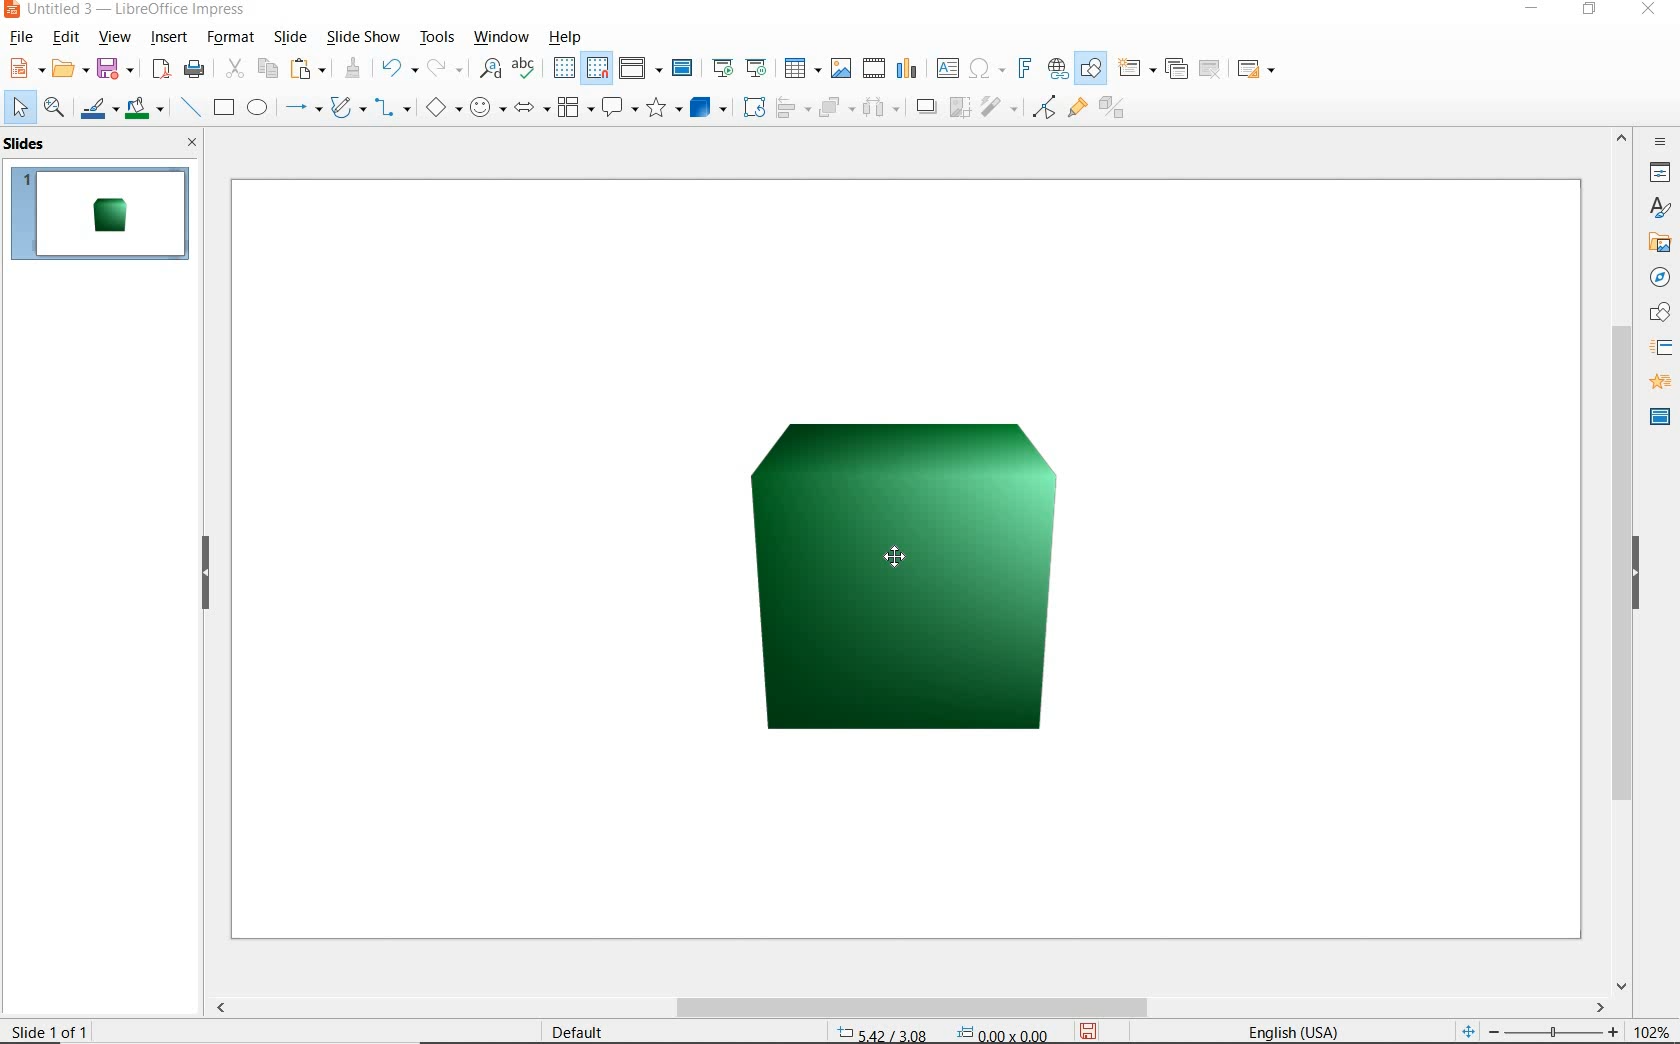  Describe the element at coordinates (69, 69) in the screenshot. I see `open` at that location.